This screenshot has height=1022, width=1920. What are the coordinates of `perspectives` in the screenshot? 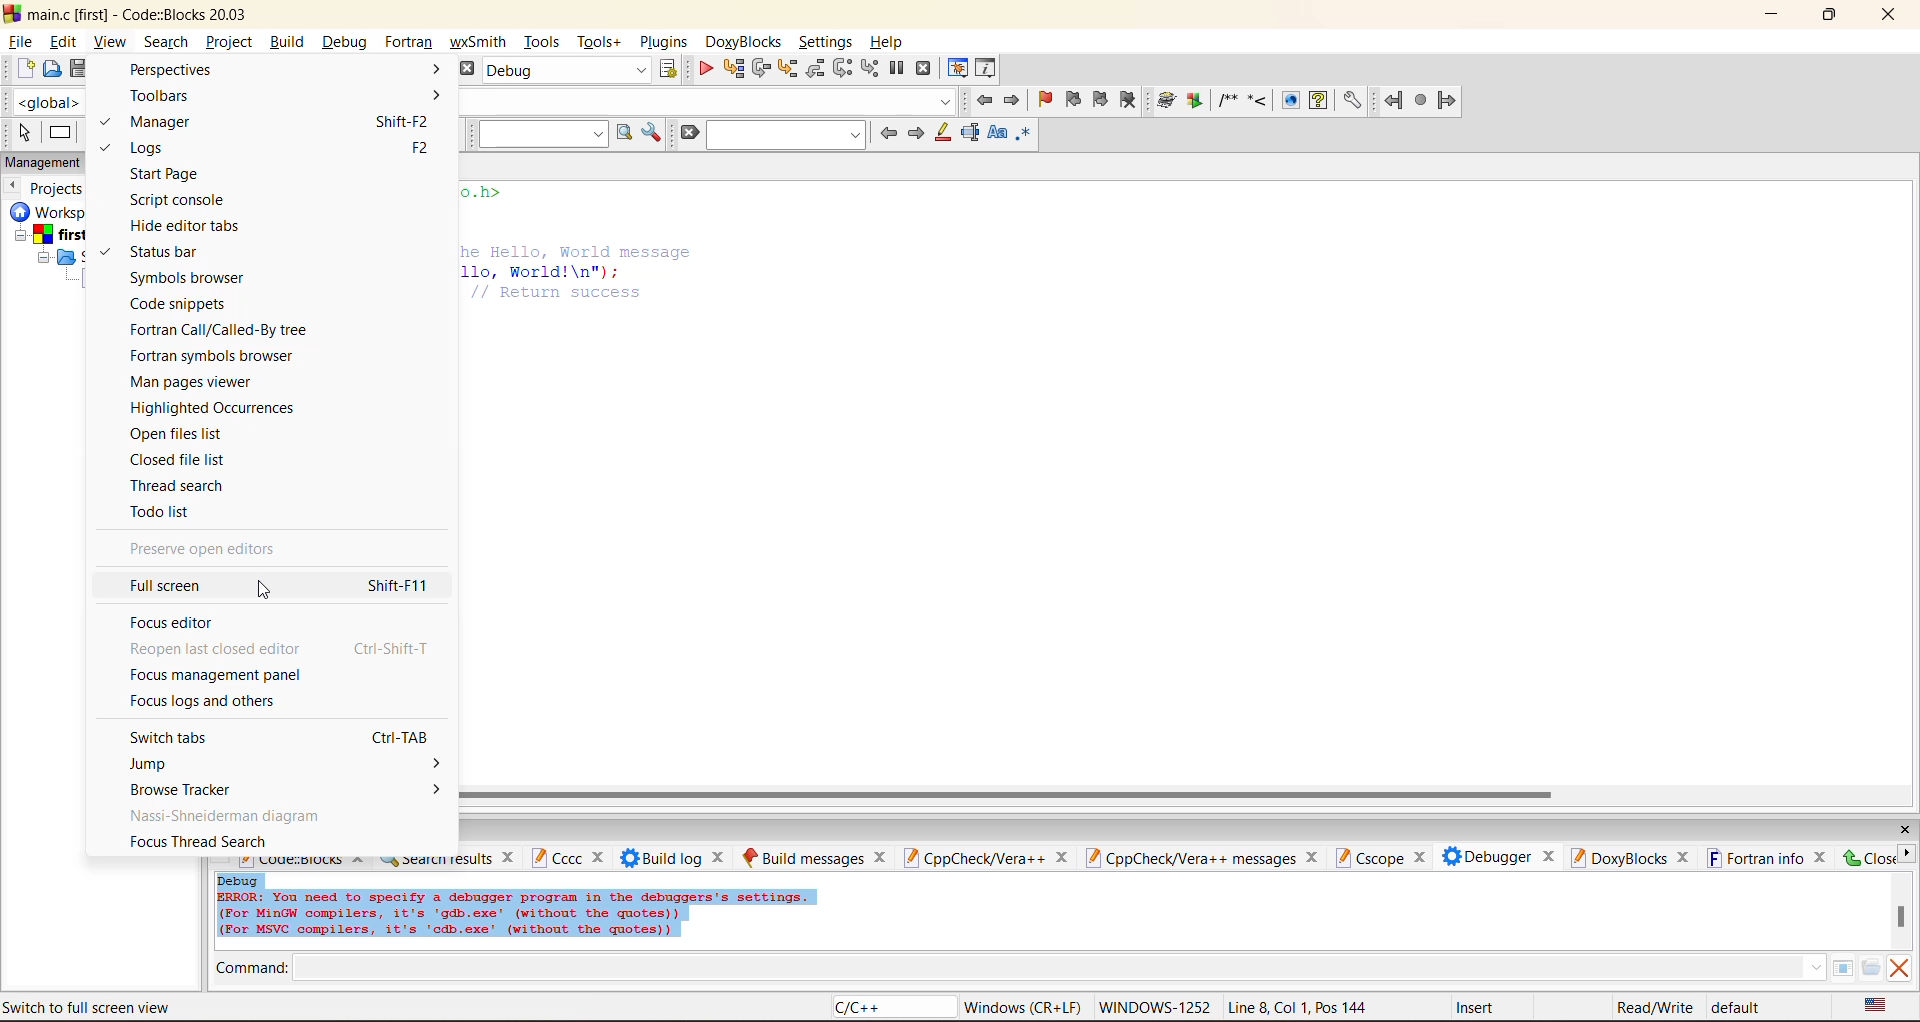 It's located at (179, 69).